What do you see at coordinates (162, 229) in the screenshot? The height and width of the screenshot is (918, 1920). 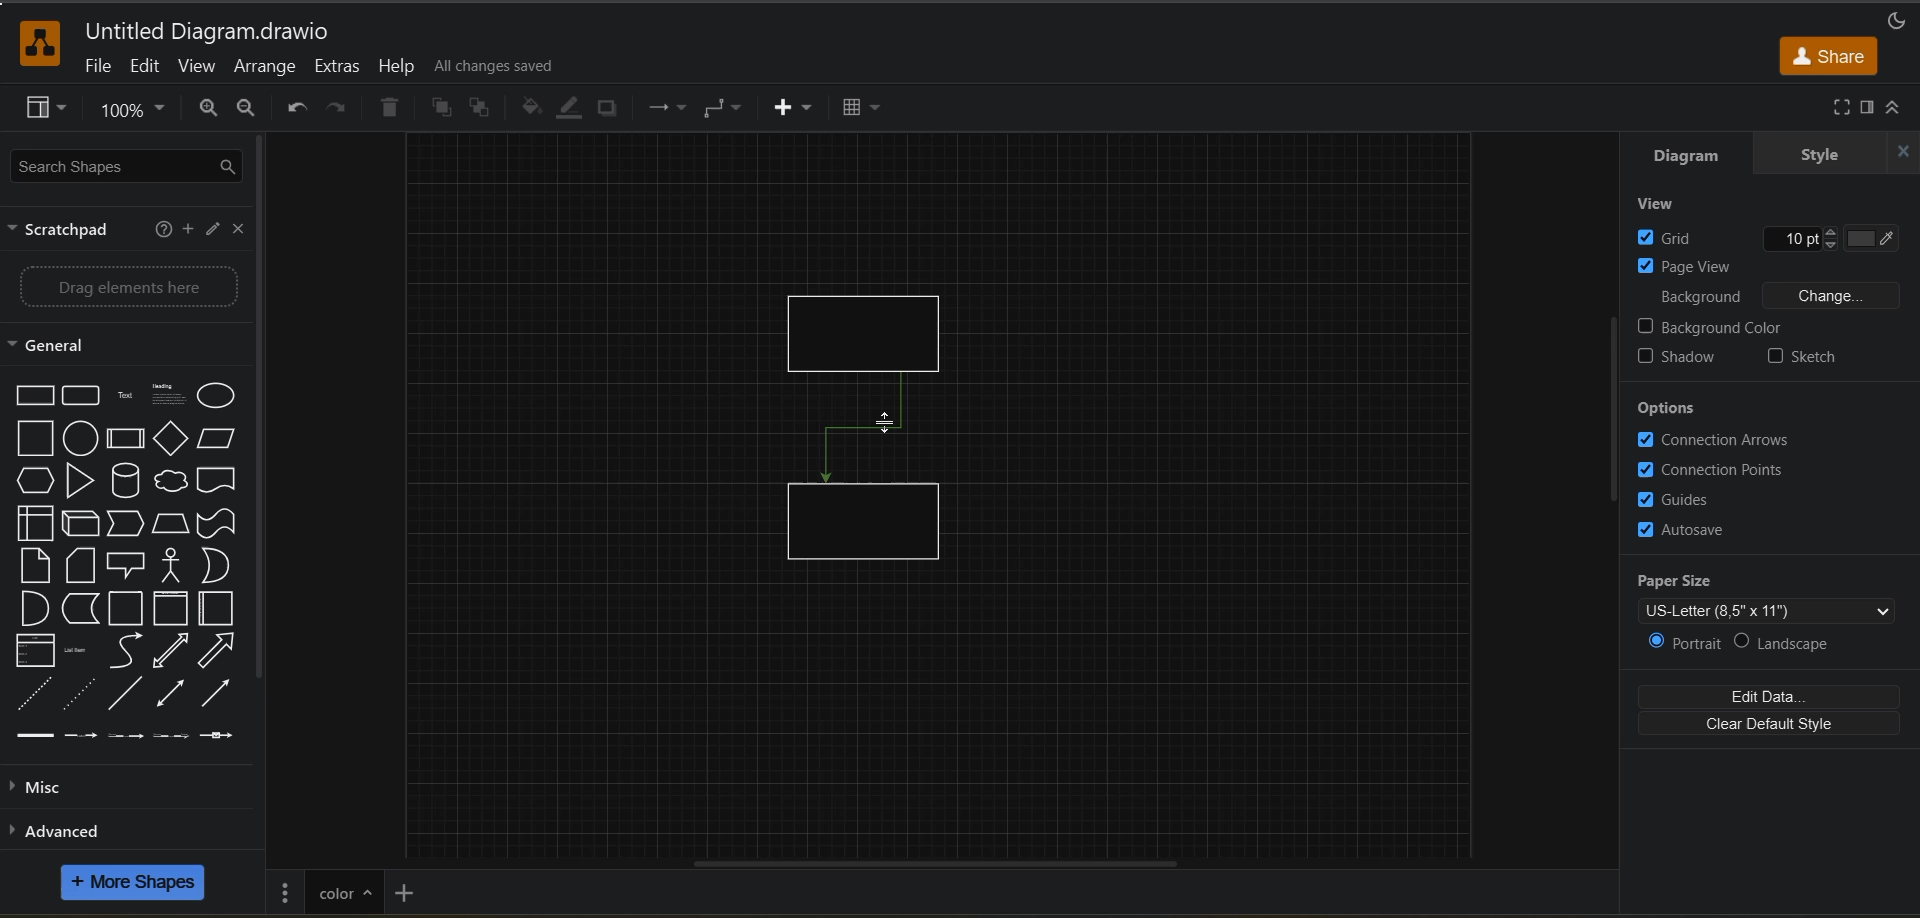 I see `help` at bounding box center [162, 229].